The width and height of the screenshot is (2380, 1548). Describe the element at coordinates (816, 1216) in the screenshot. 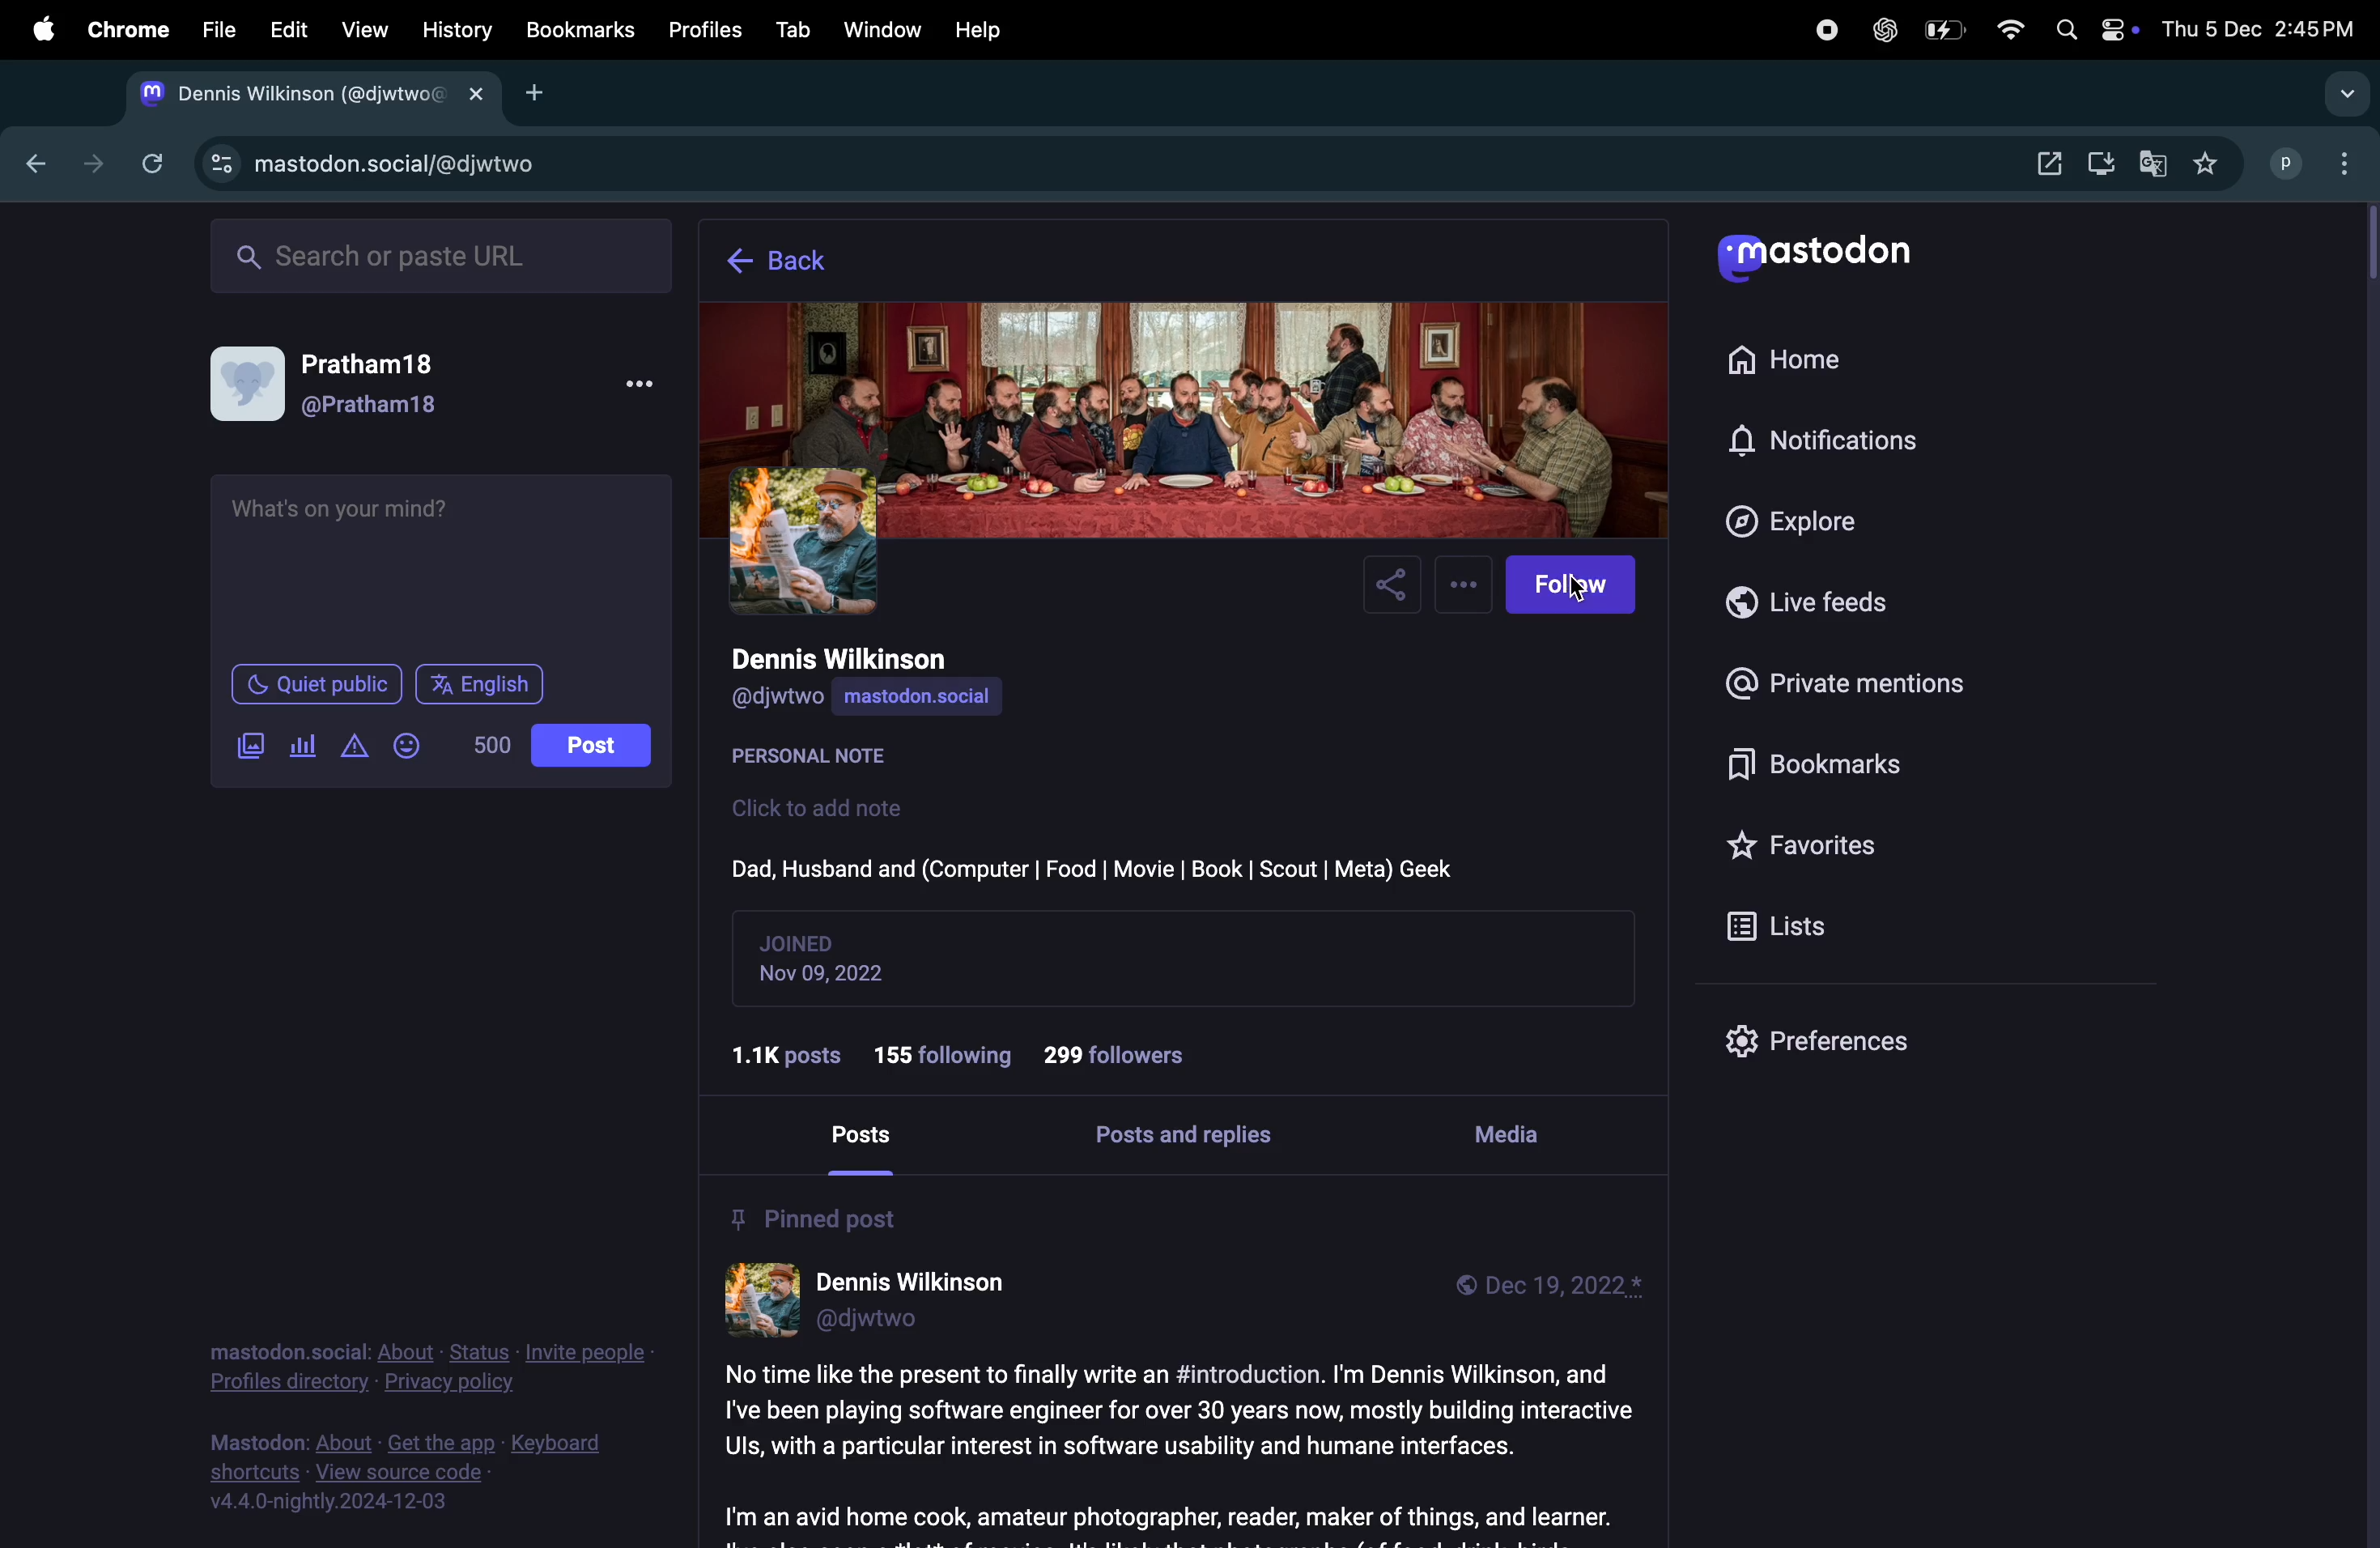

I see `pinne post` at that location.